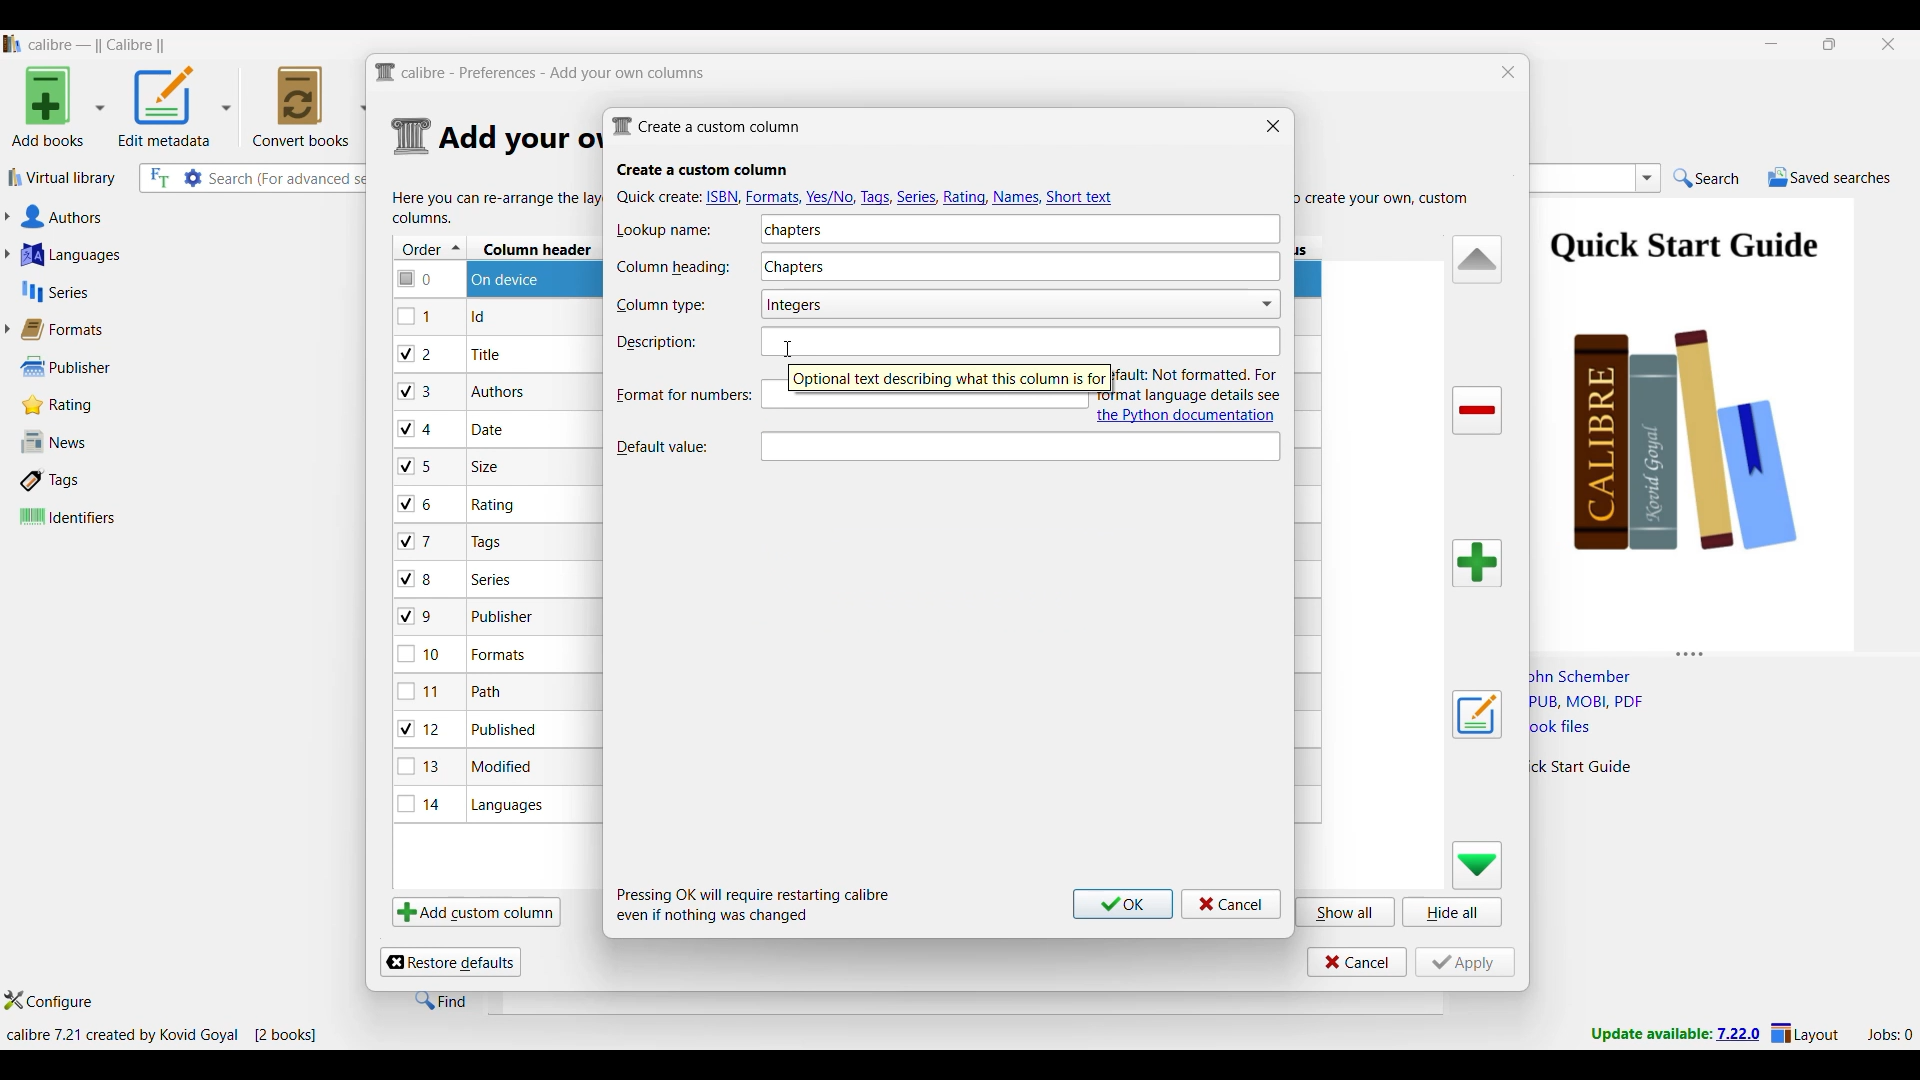  I want to click on Move row down, so click(1478, 865).